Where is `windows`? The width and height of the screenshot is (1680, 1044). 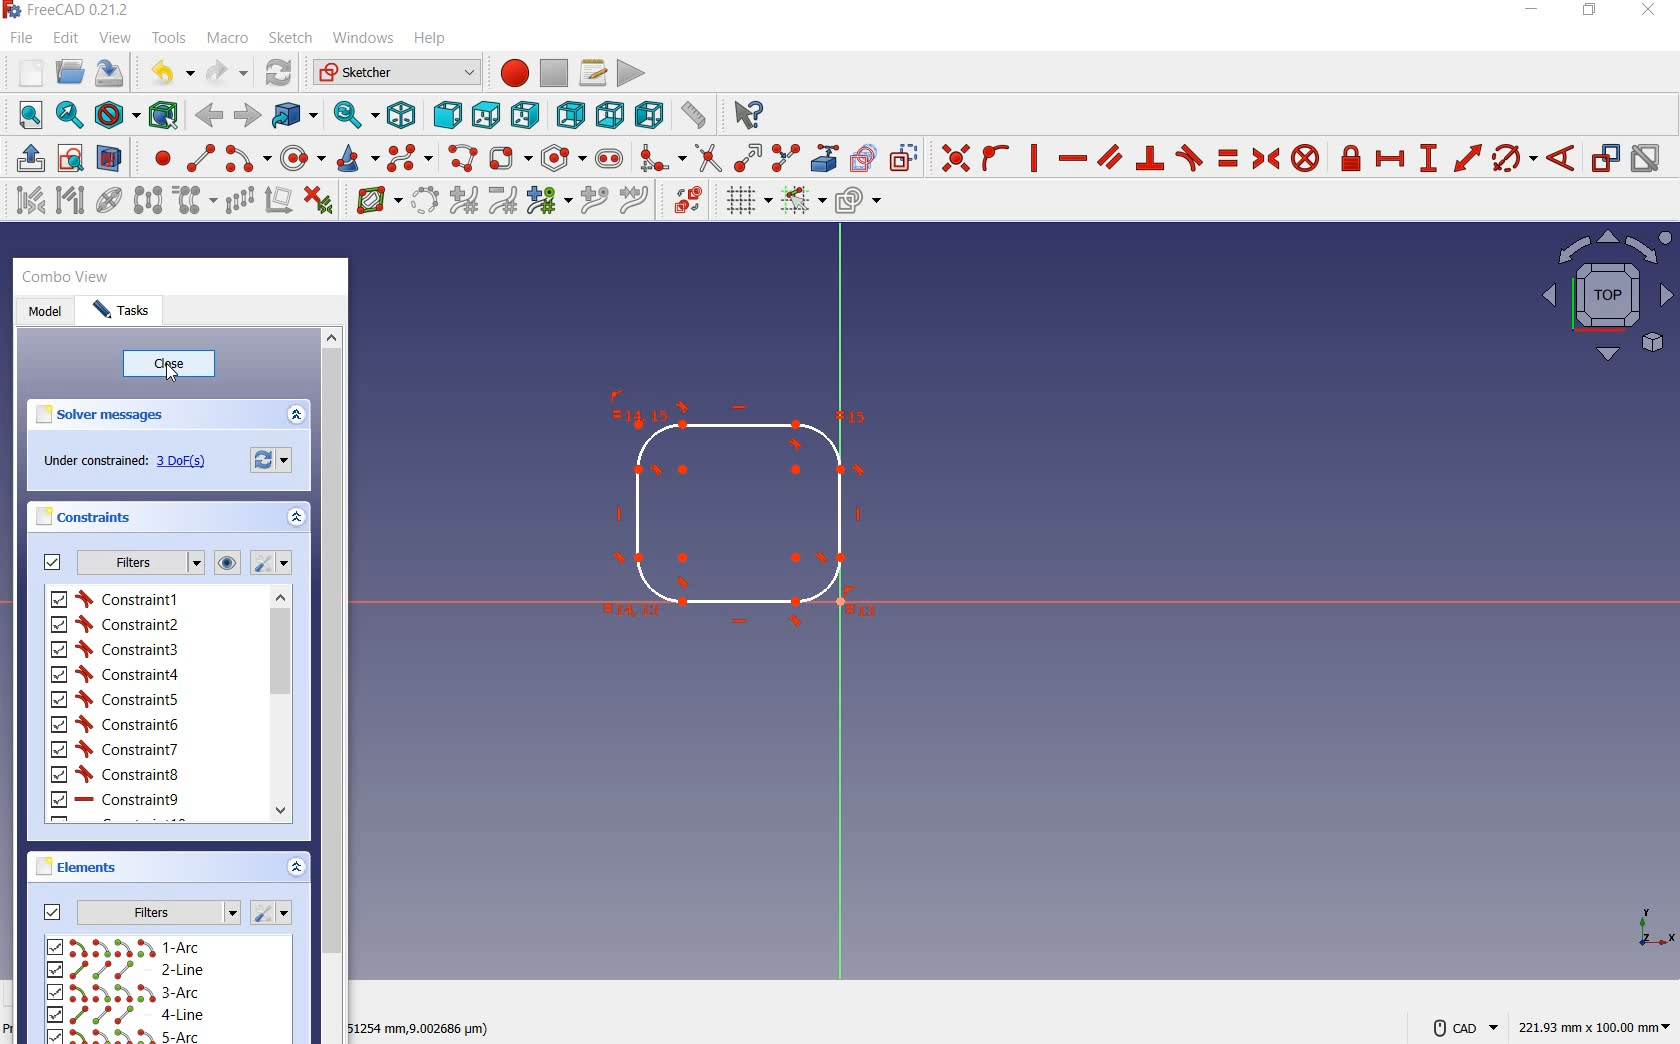 windows is located at coordinates (362, 39).